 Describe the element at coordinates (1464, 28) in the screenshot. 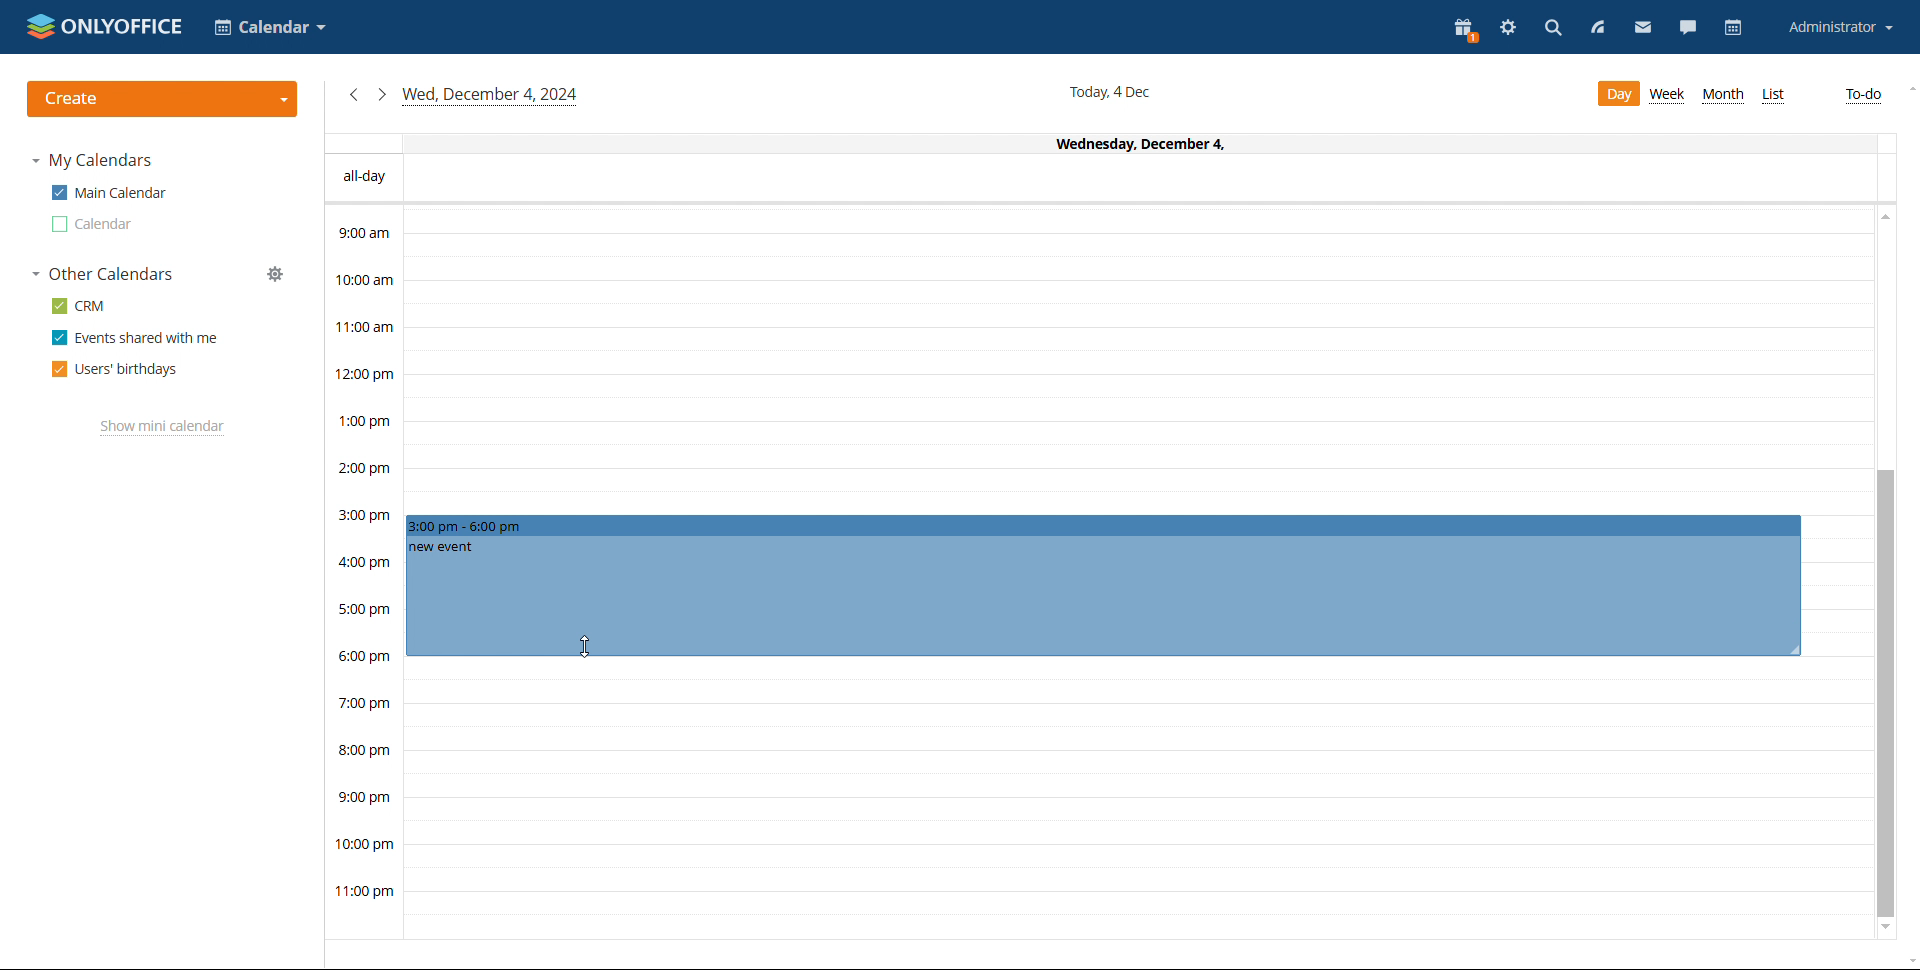

I see `present` at that location.